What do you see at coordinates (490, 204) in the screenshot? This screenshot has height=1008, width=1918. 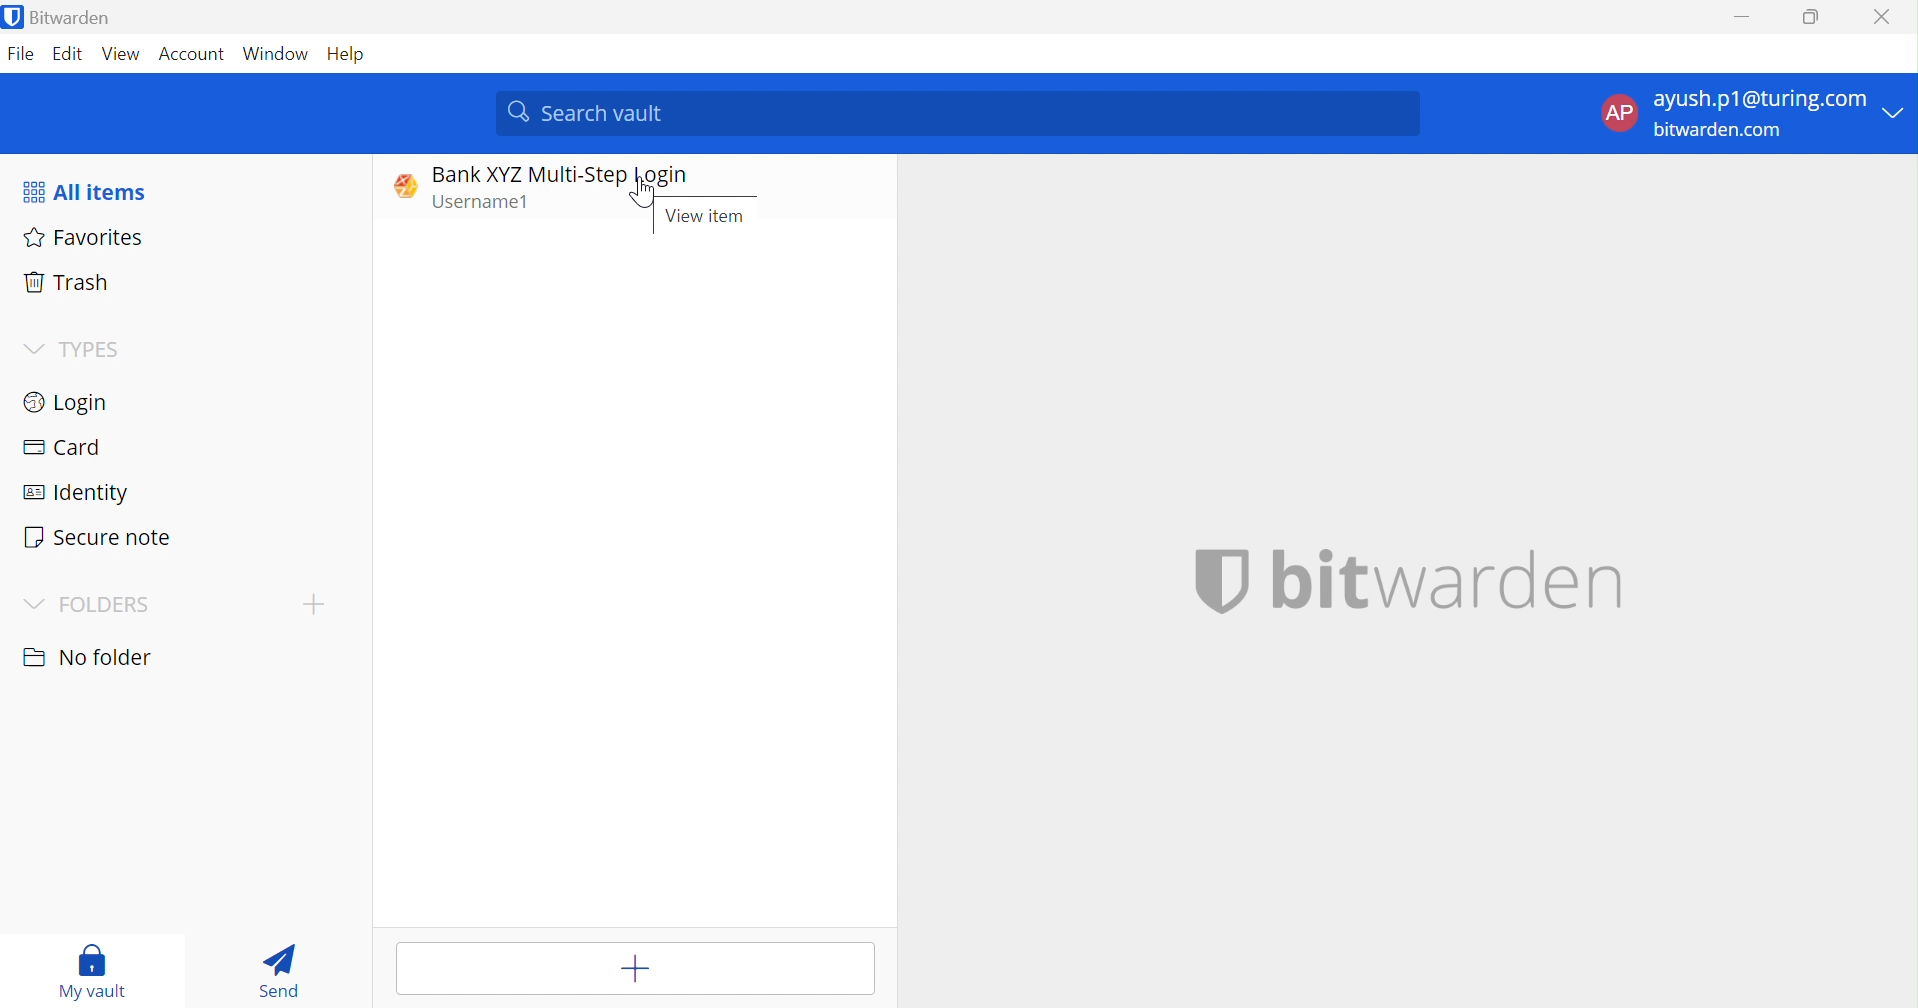 I see `Username1` at bounding box center [490, 204].